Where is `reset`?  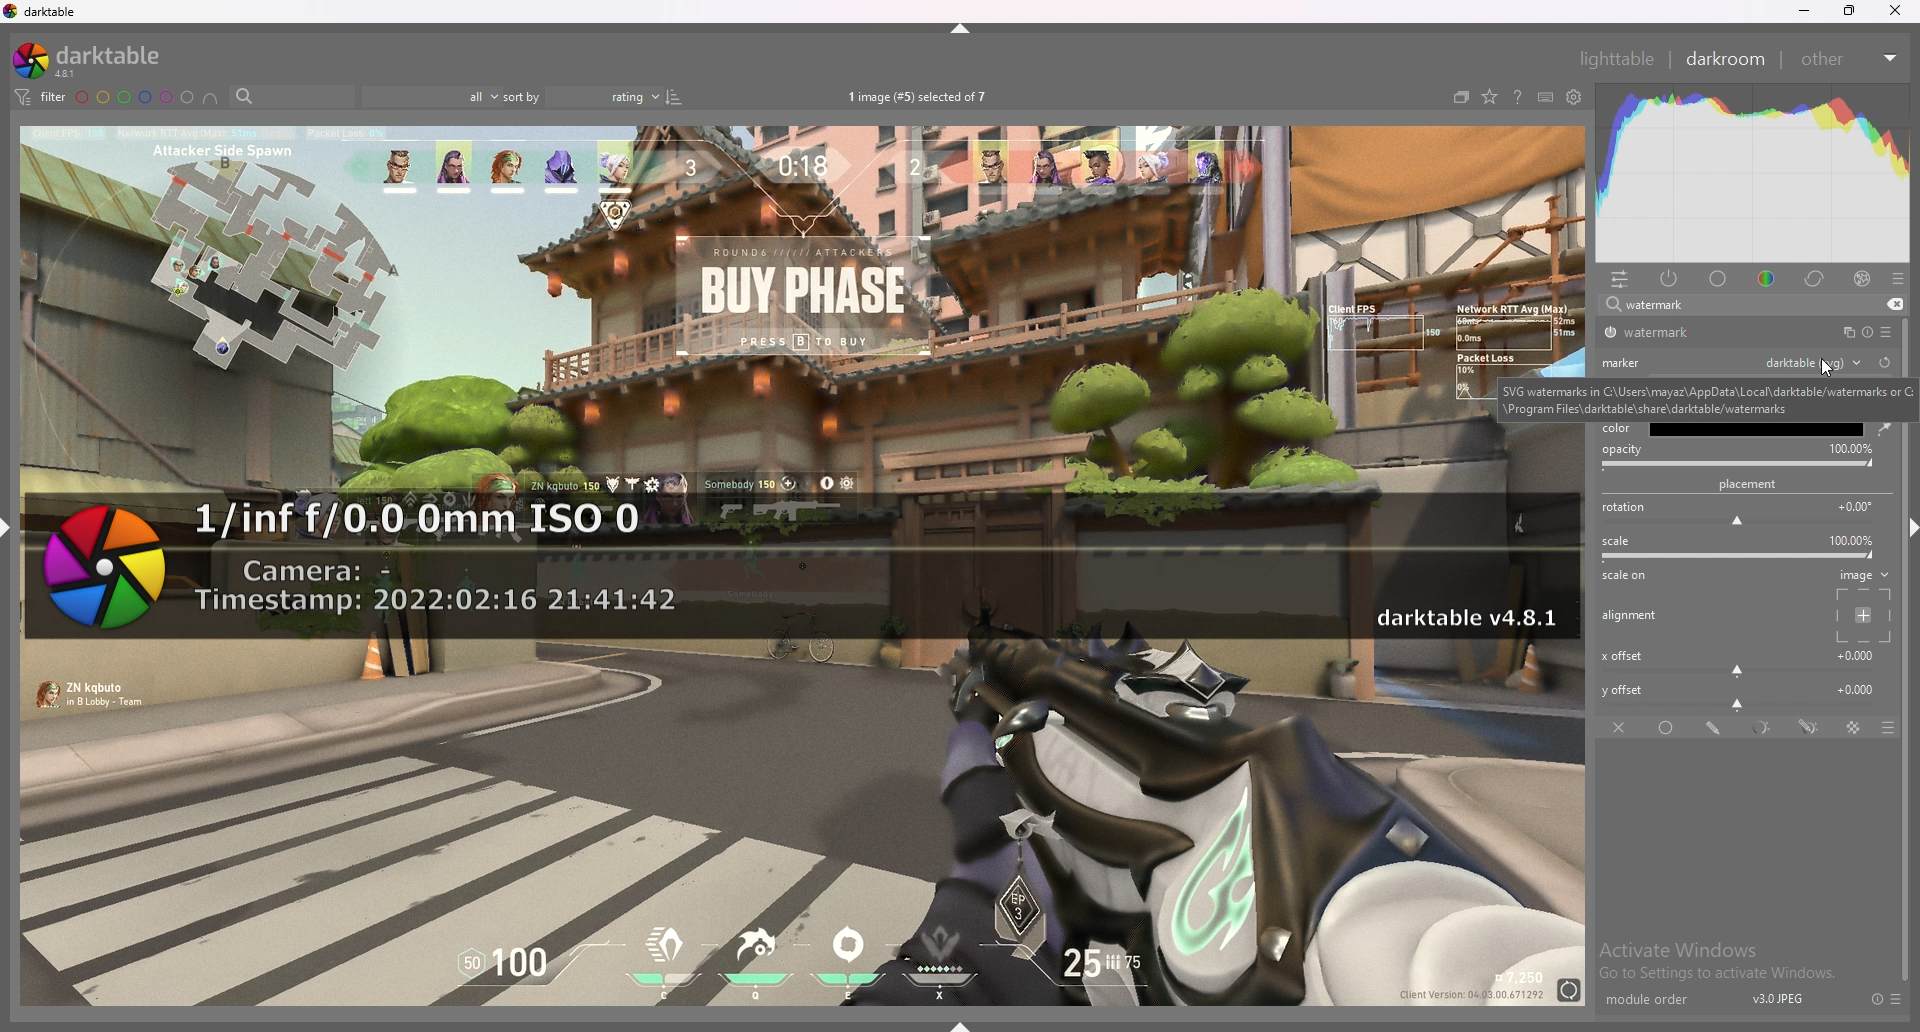
reset is located at coordinates (1866, 333).